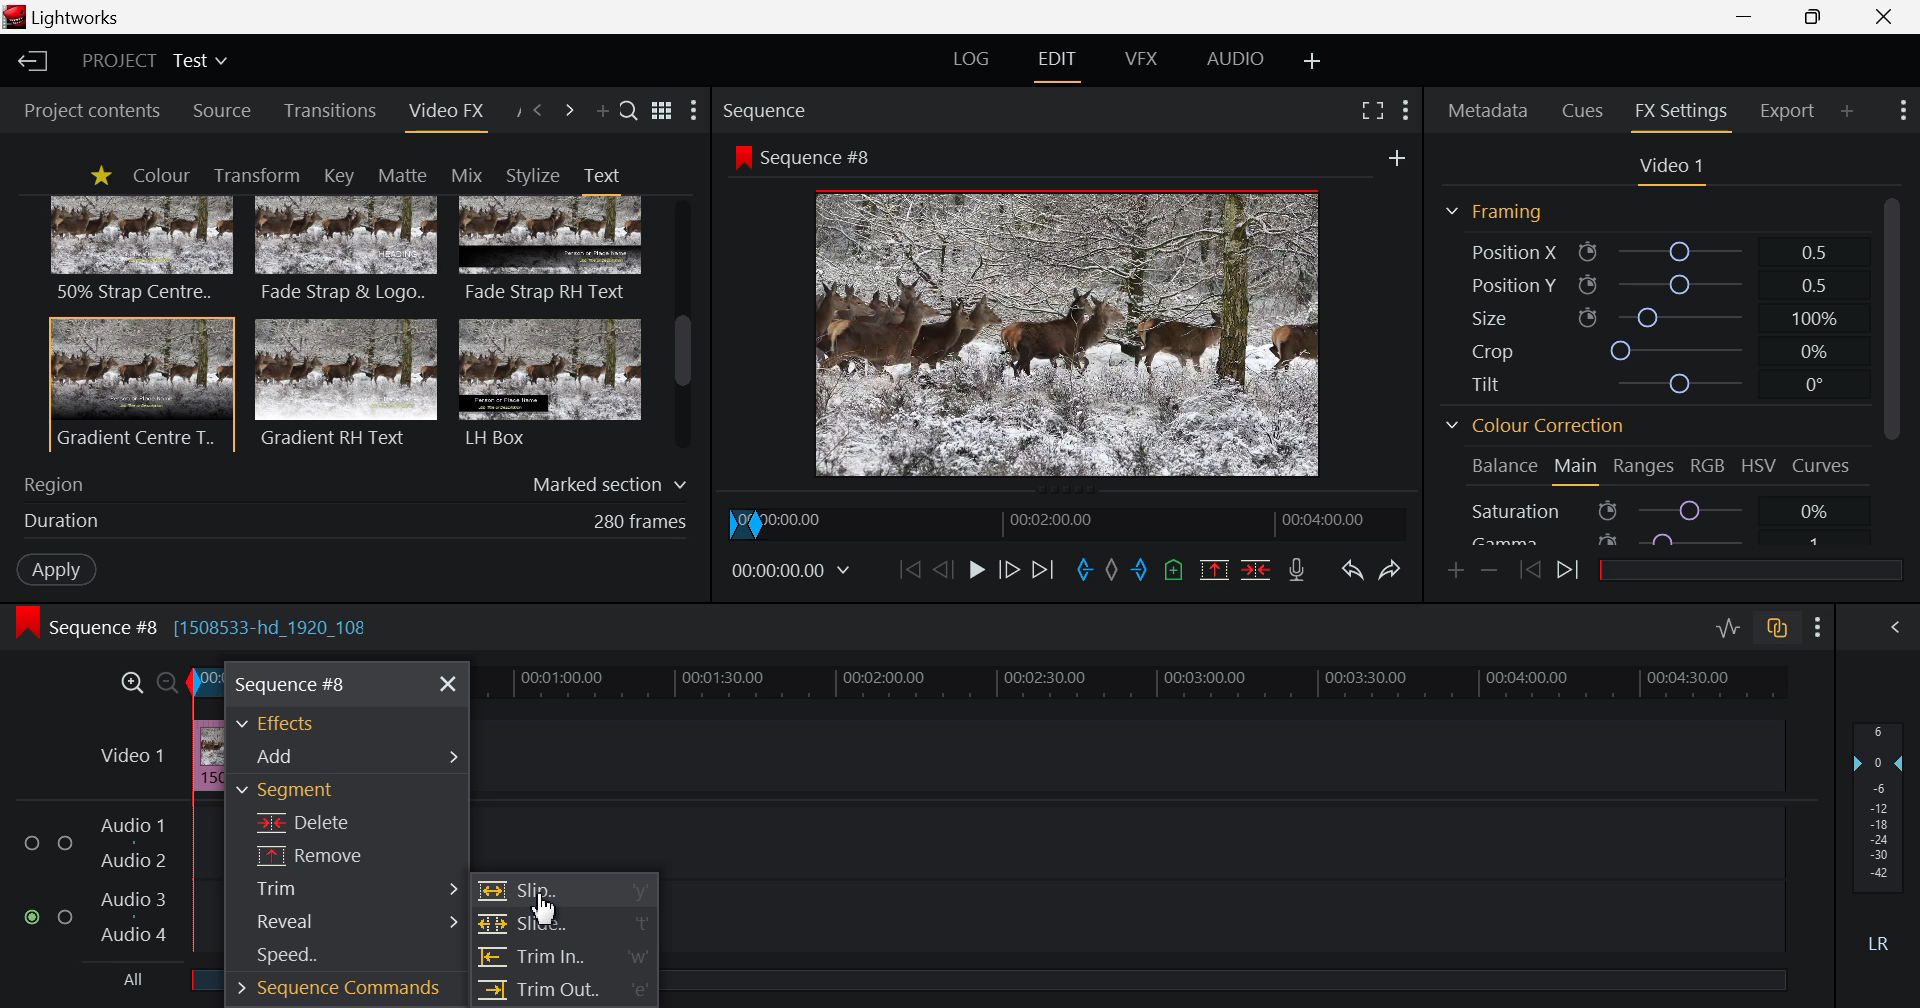 The width and height of the screenshot is (1920, 1008). I want to click on To End, so click(1045, 569).